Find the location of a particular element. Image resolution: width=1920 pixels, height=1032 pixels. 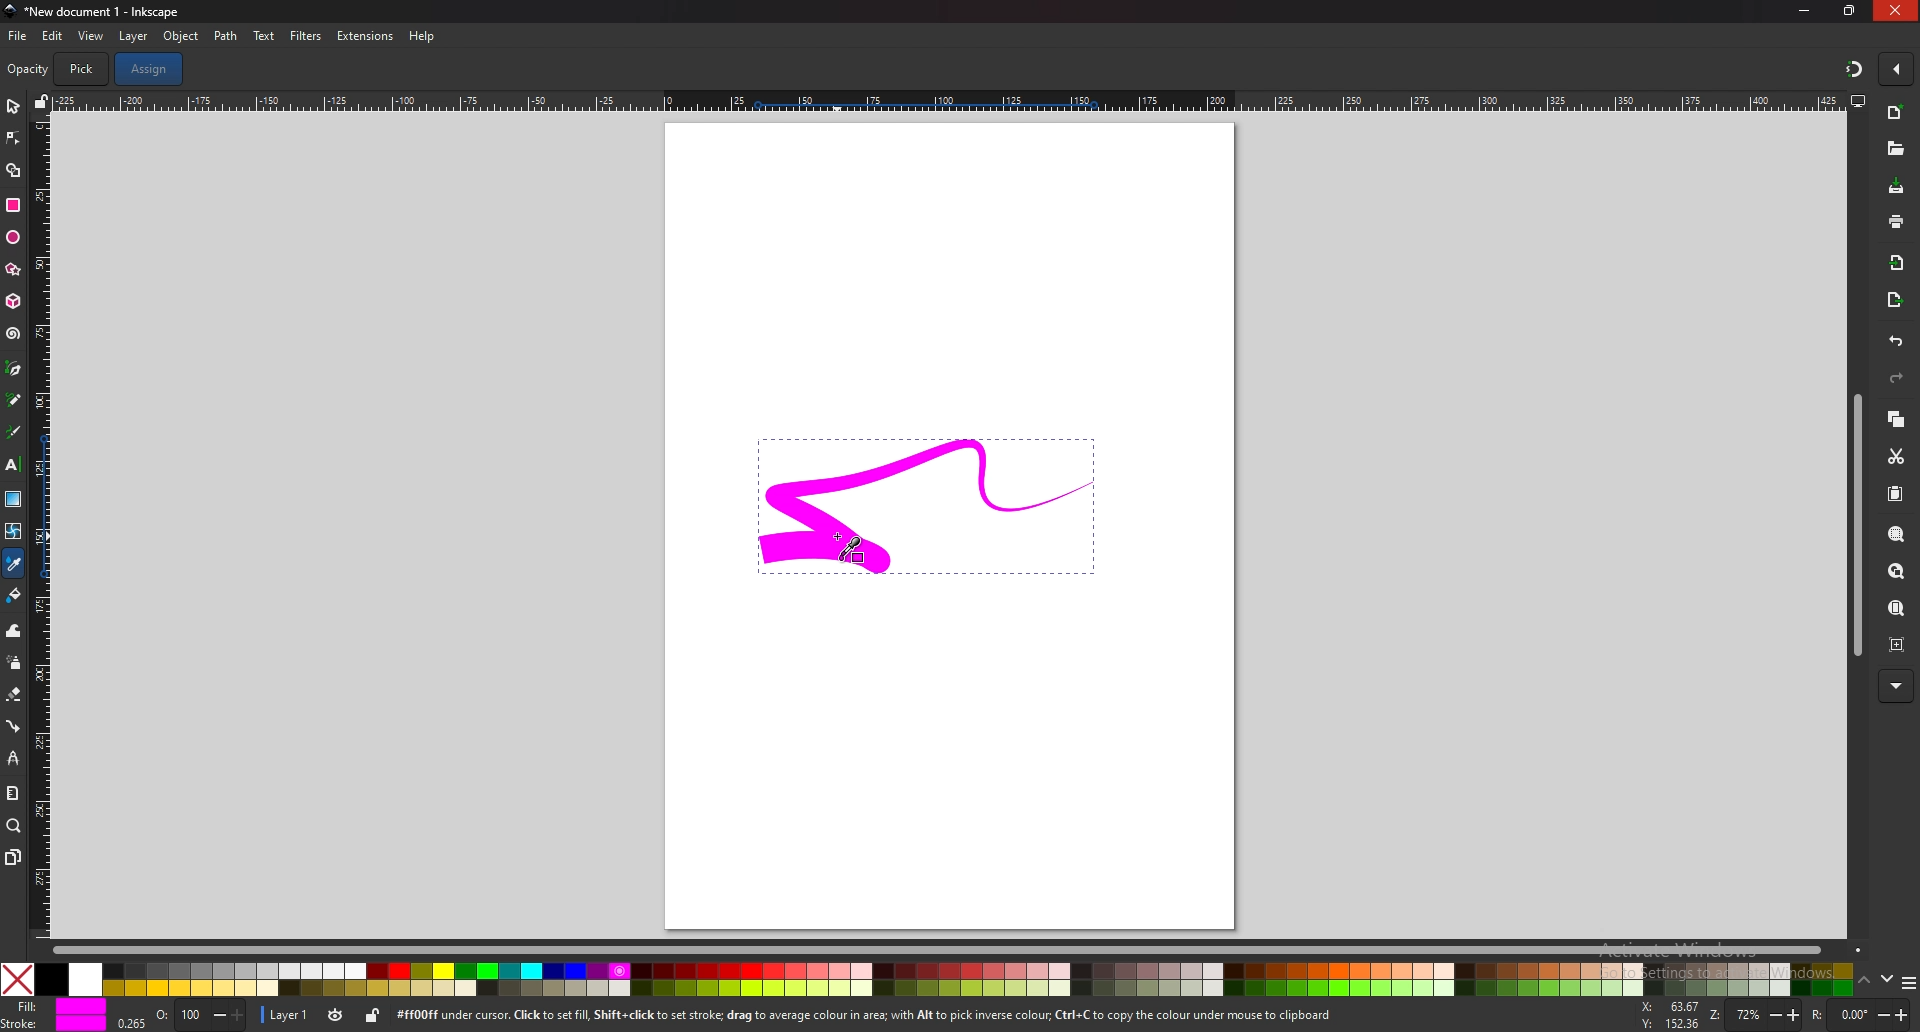

fill bucket is located at coordinates (16, 596).